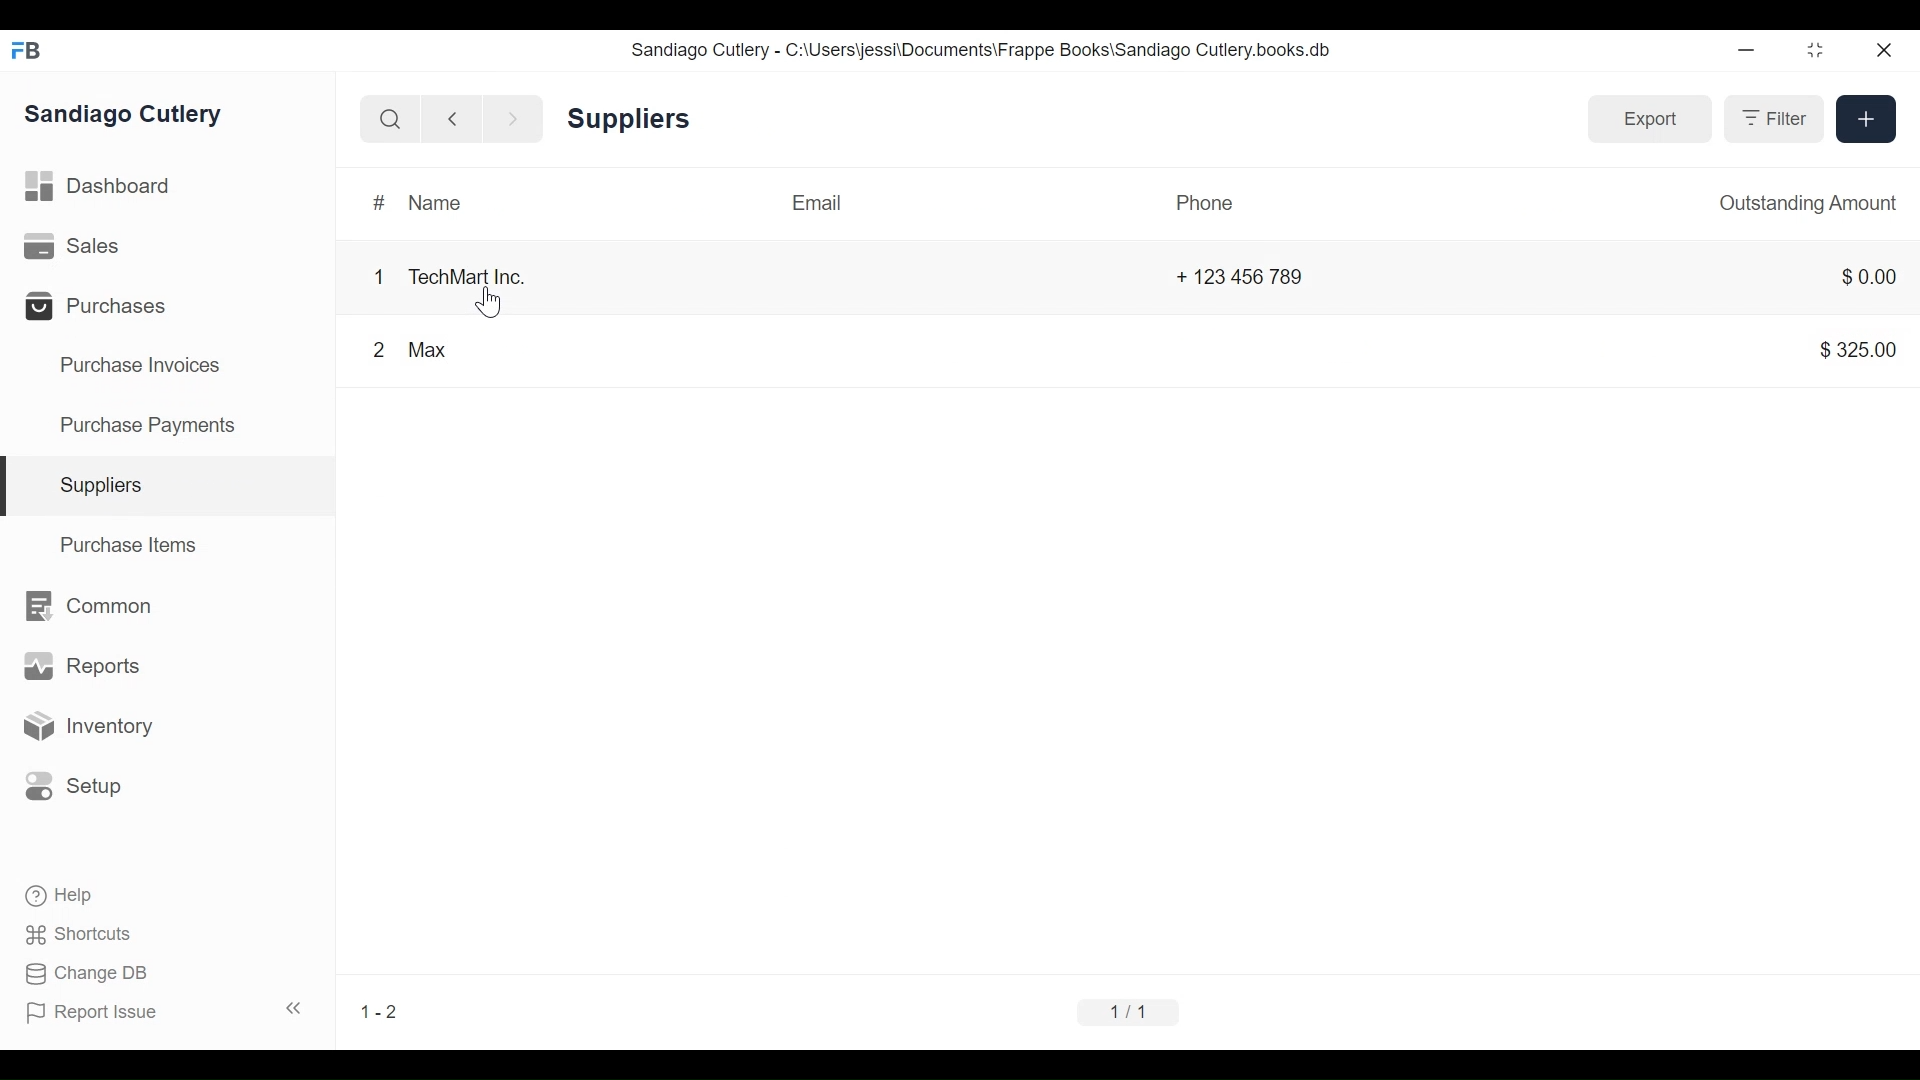  I want to click on $325.00, so click(1852, 352).